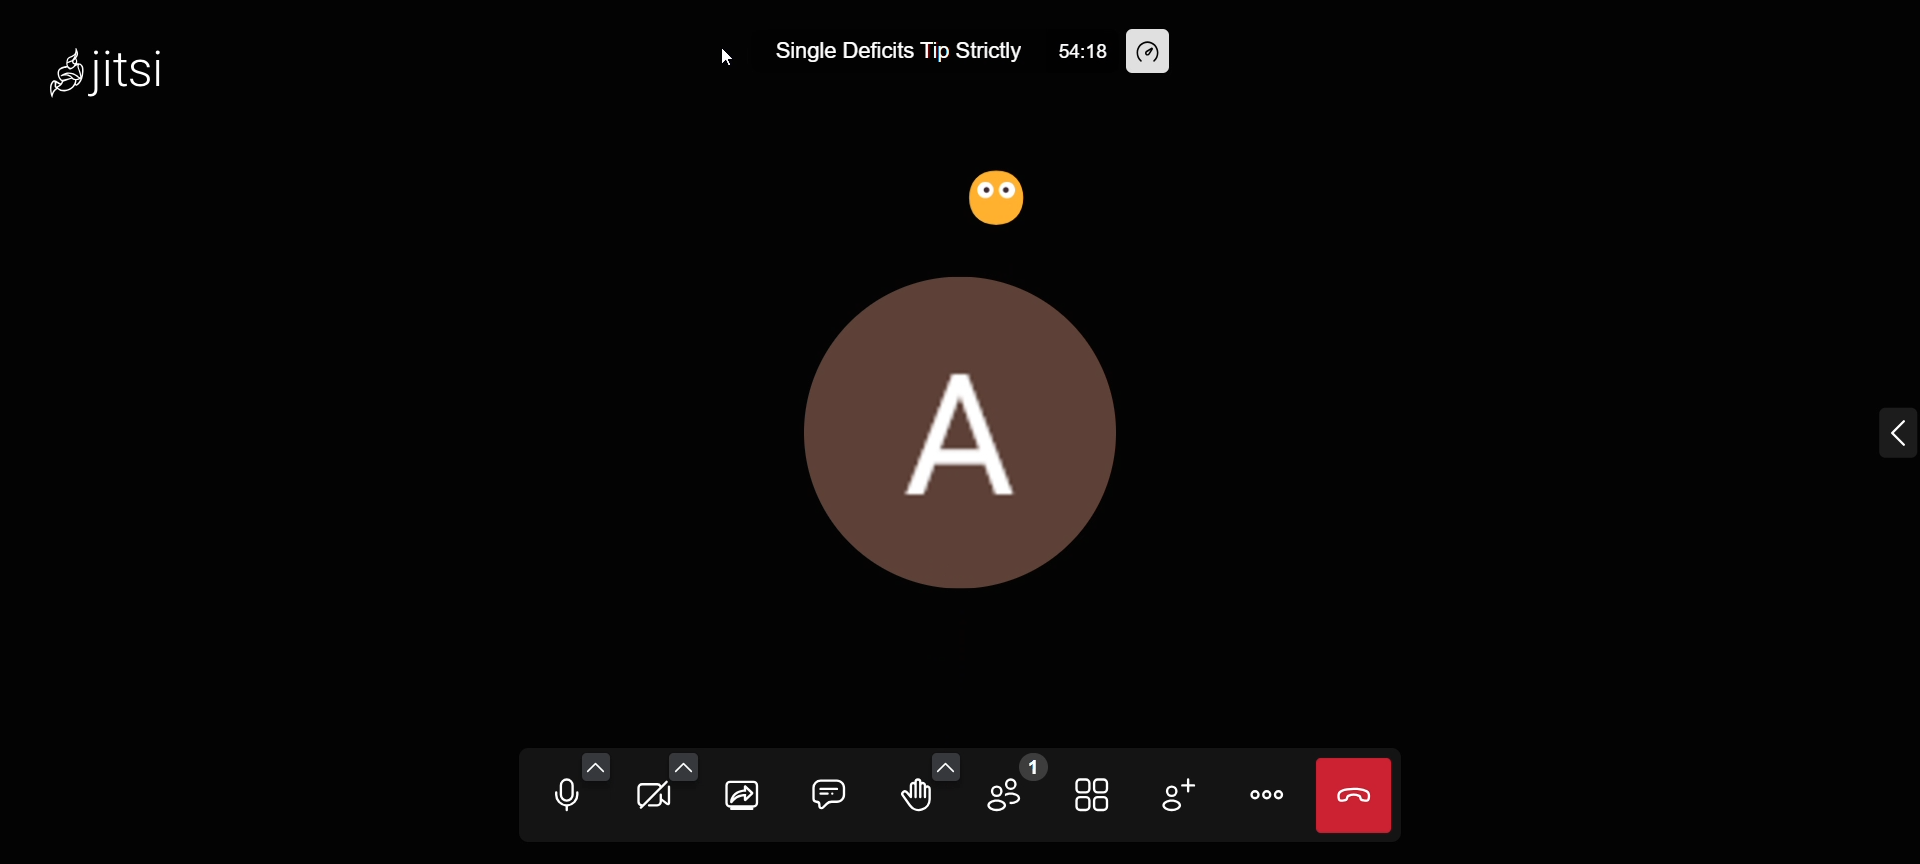 This screenshot has width=1920, height=864. I want to click on performance setting, so click(1160, 54).